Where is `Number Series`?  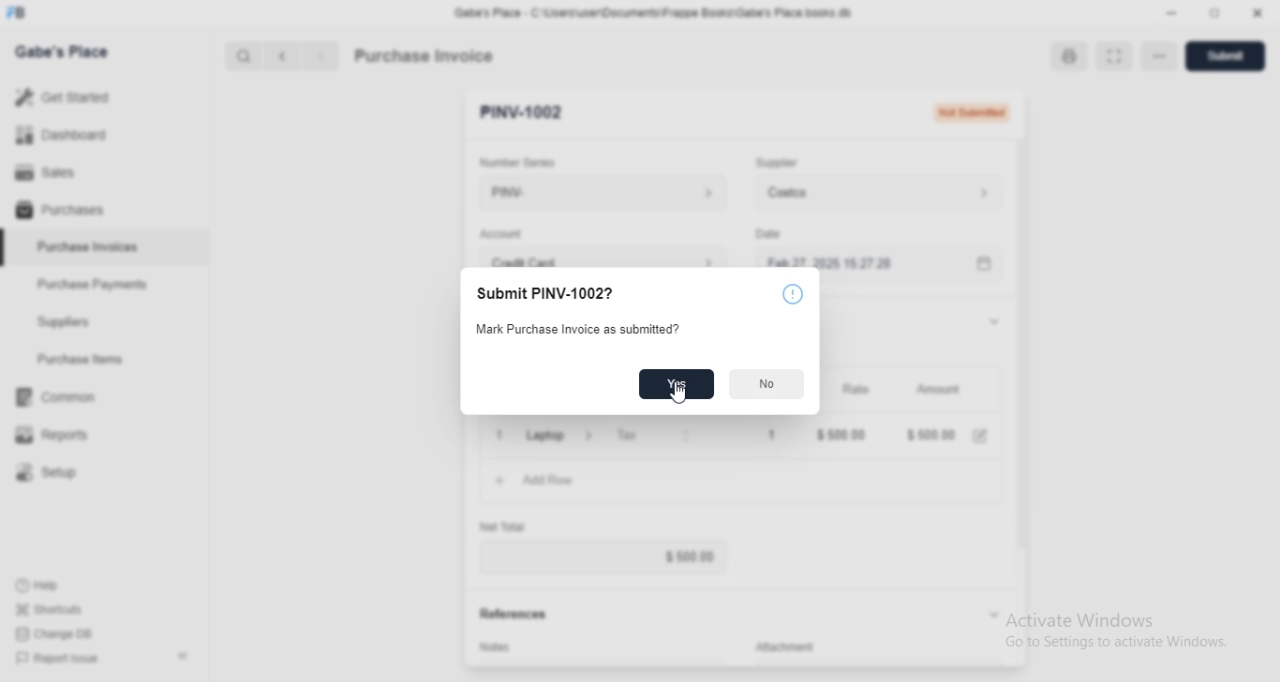
Number Series is located at coordinates (518, 163).